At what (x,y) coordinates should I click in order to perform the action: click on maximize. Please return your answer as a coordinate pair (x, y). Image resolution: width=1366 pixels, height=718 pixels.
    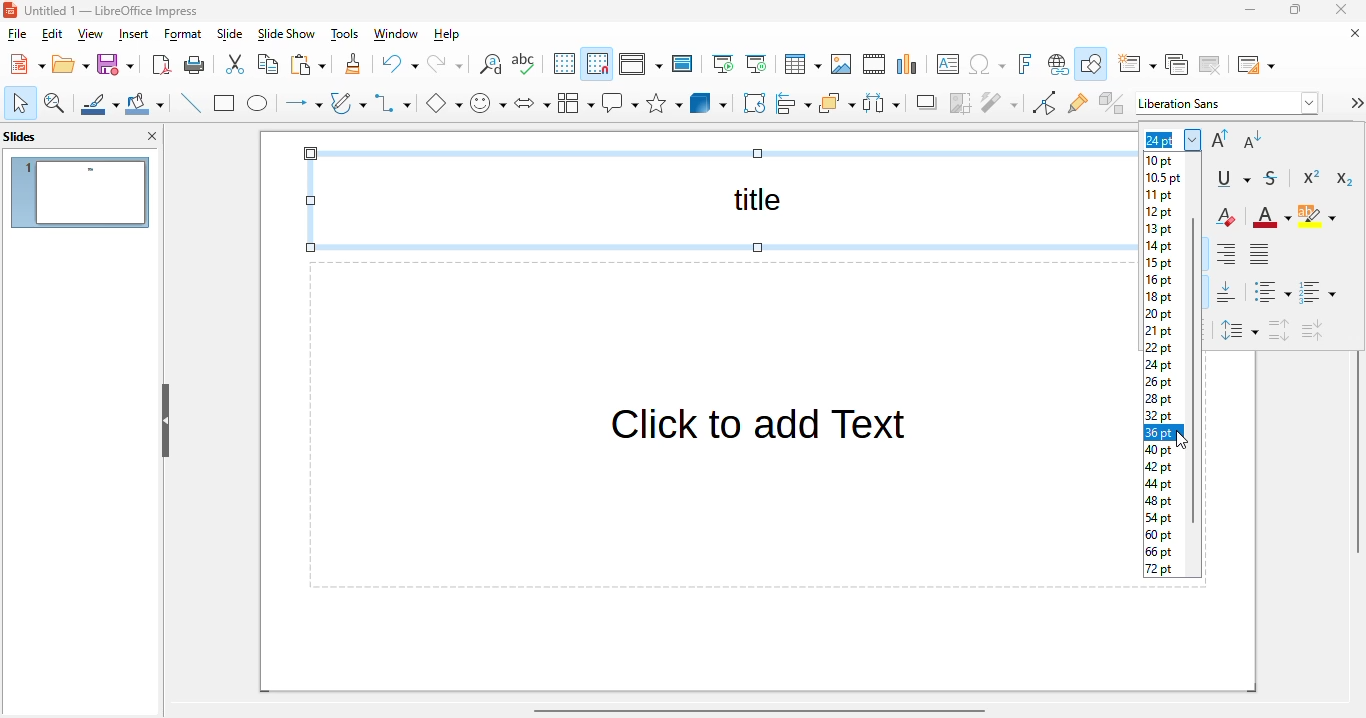
    Looking at the image, I should click on (1295, 10).